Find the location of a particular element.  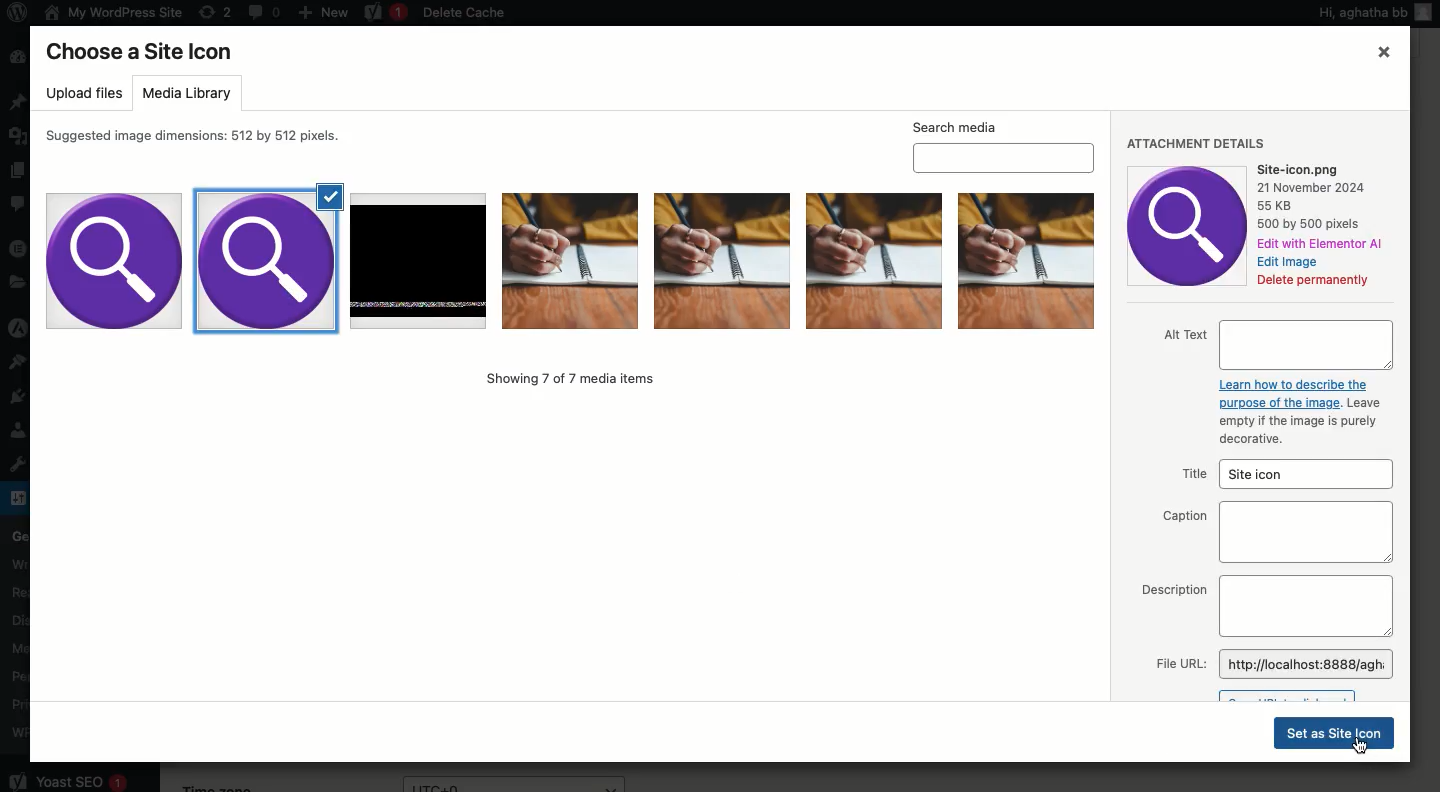

Comment is located at coordinates (19, 207).